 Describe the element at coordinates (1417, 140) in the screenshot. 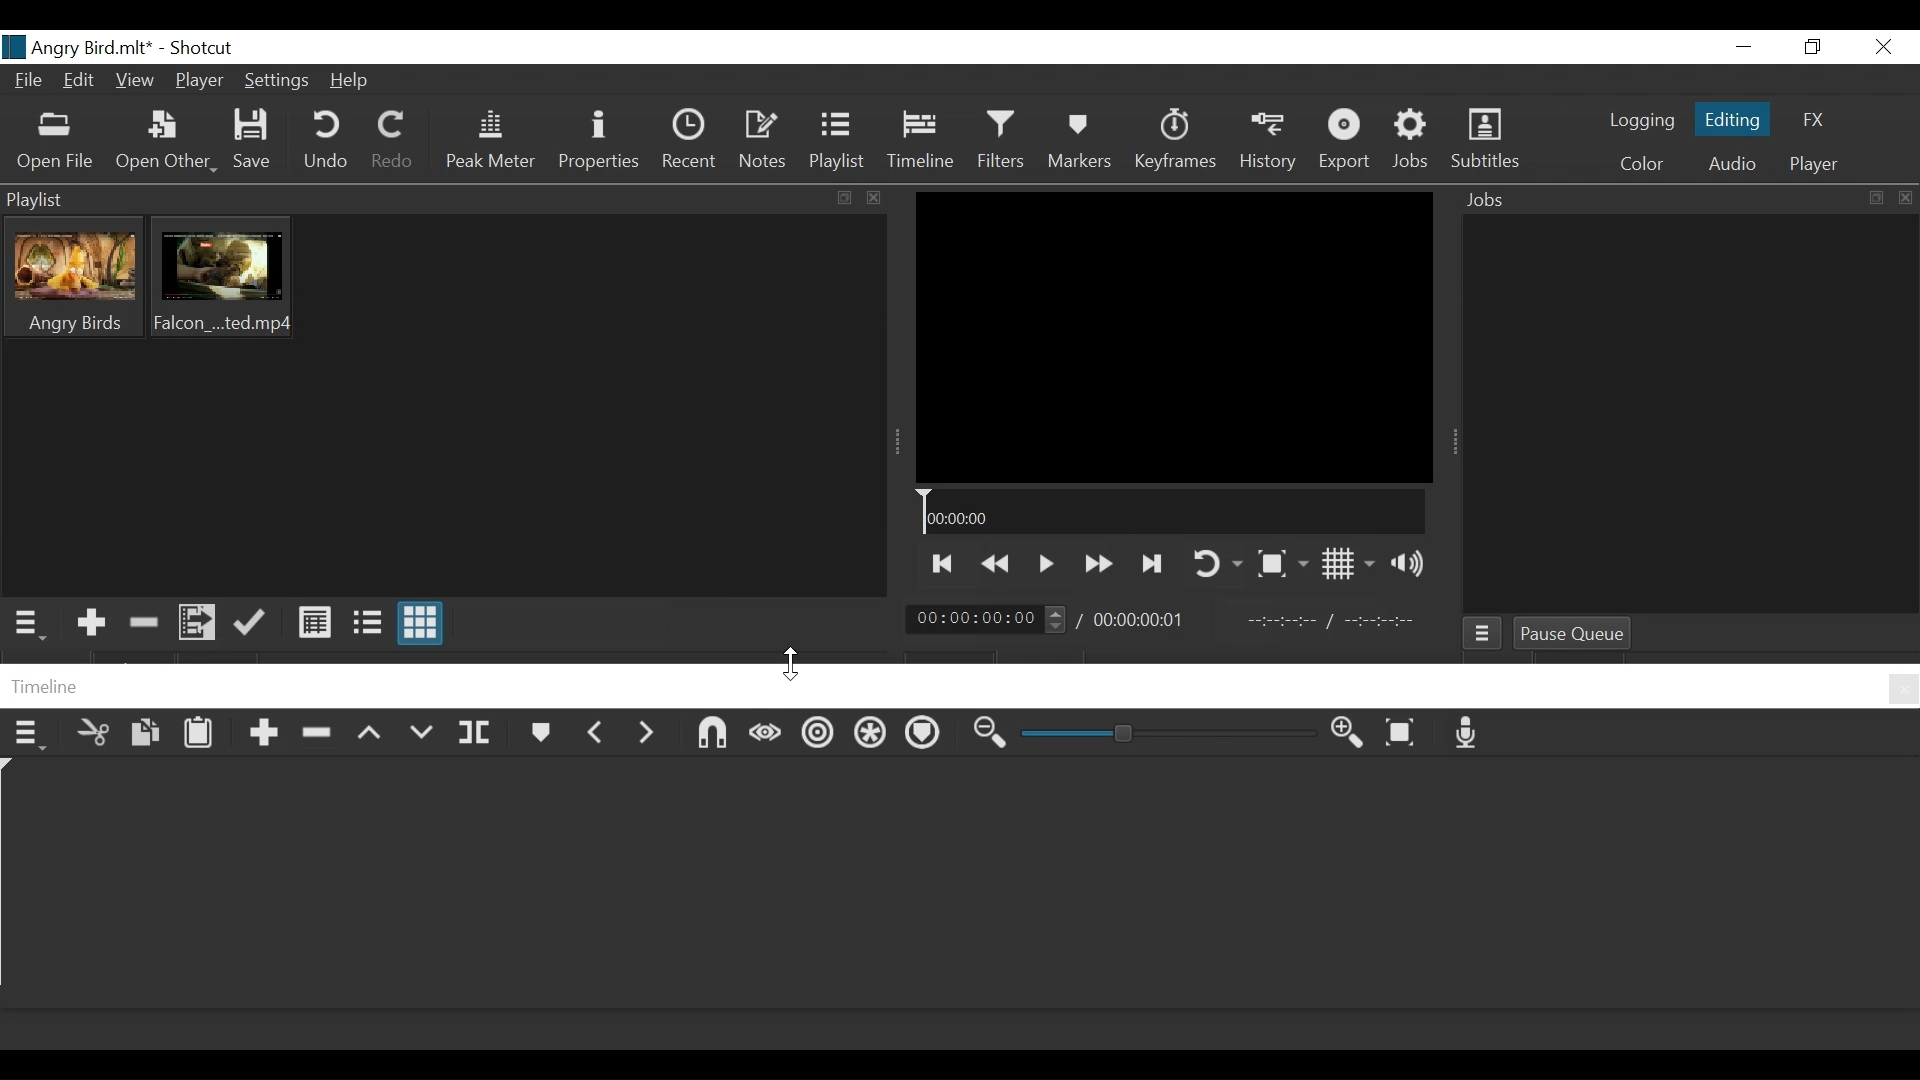

I see `Jobs` at that location.